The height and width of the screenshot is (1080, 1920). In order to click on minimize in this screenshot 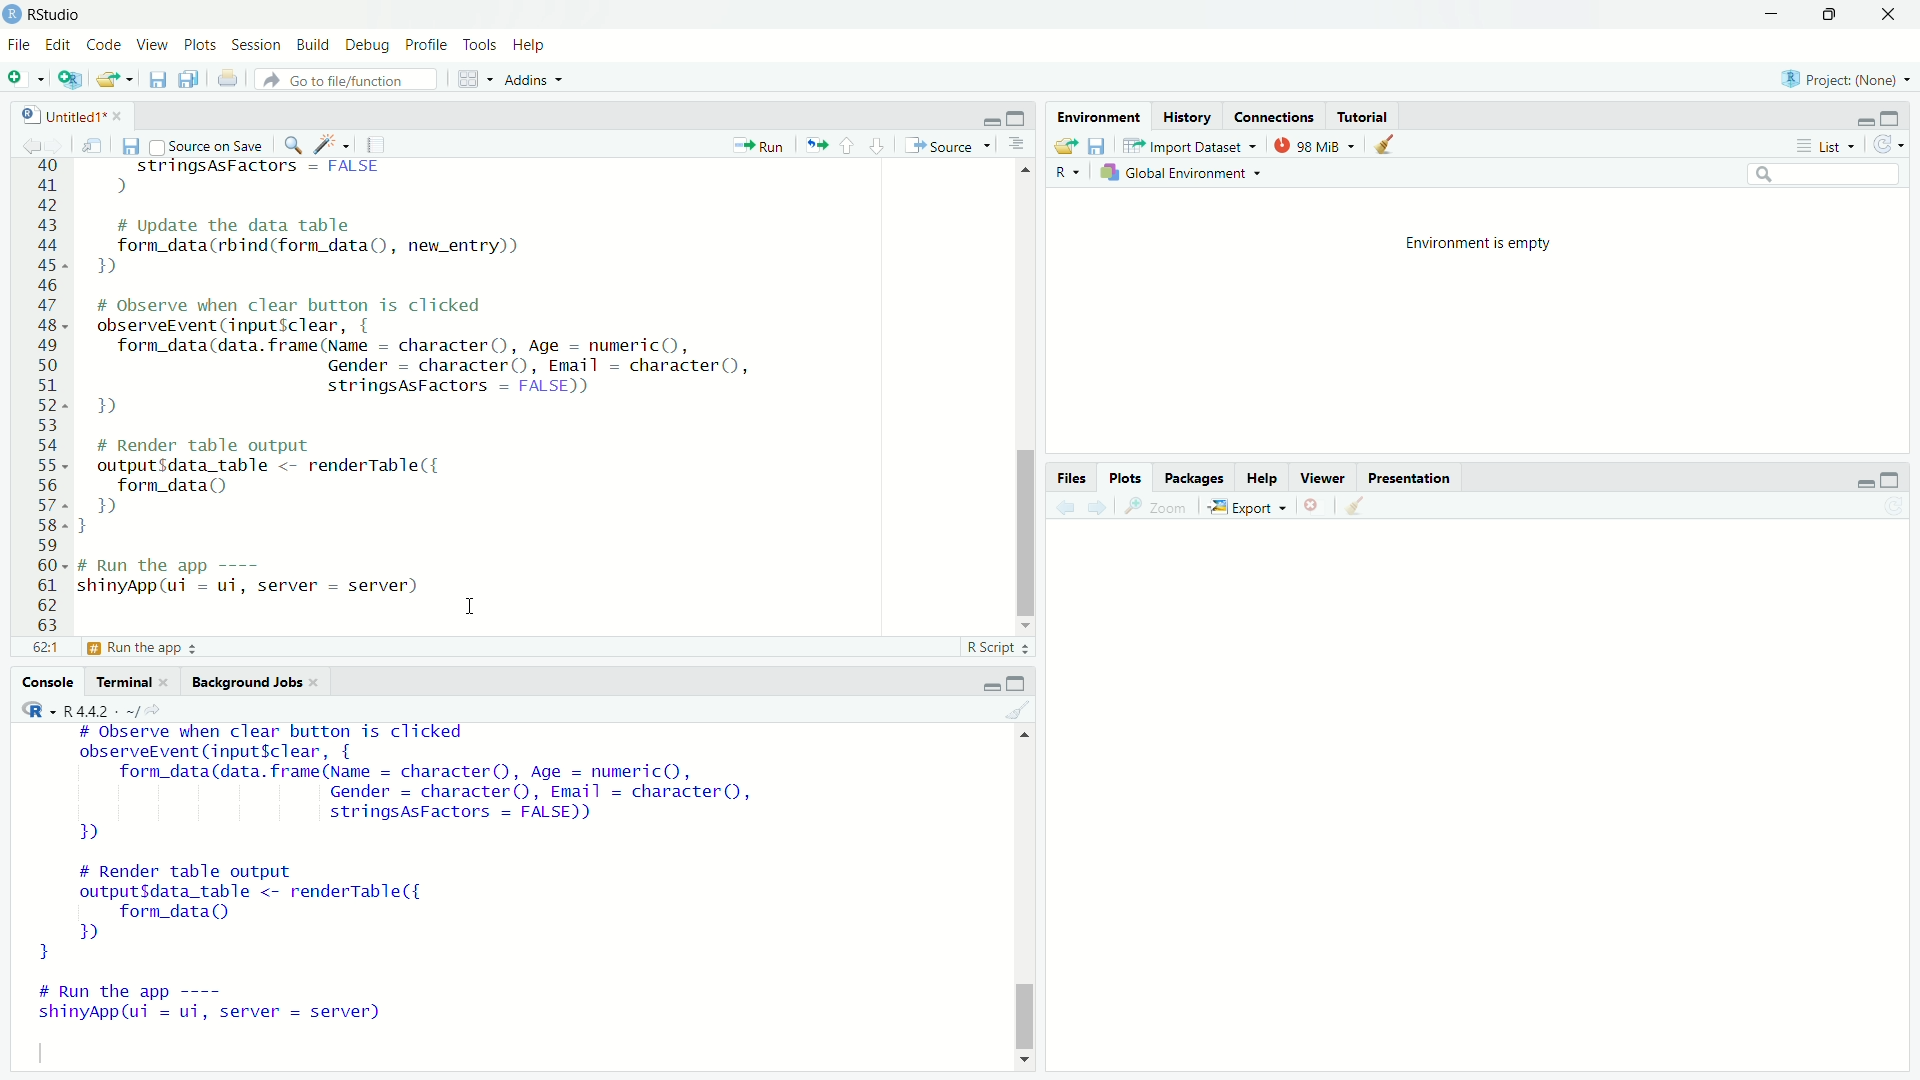, I will do `click(1775, 13)`.